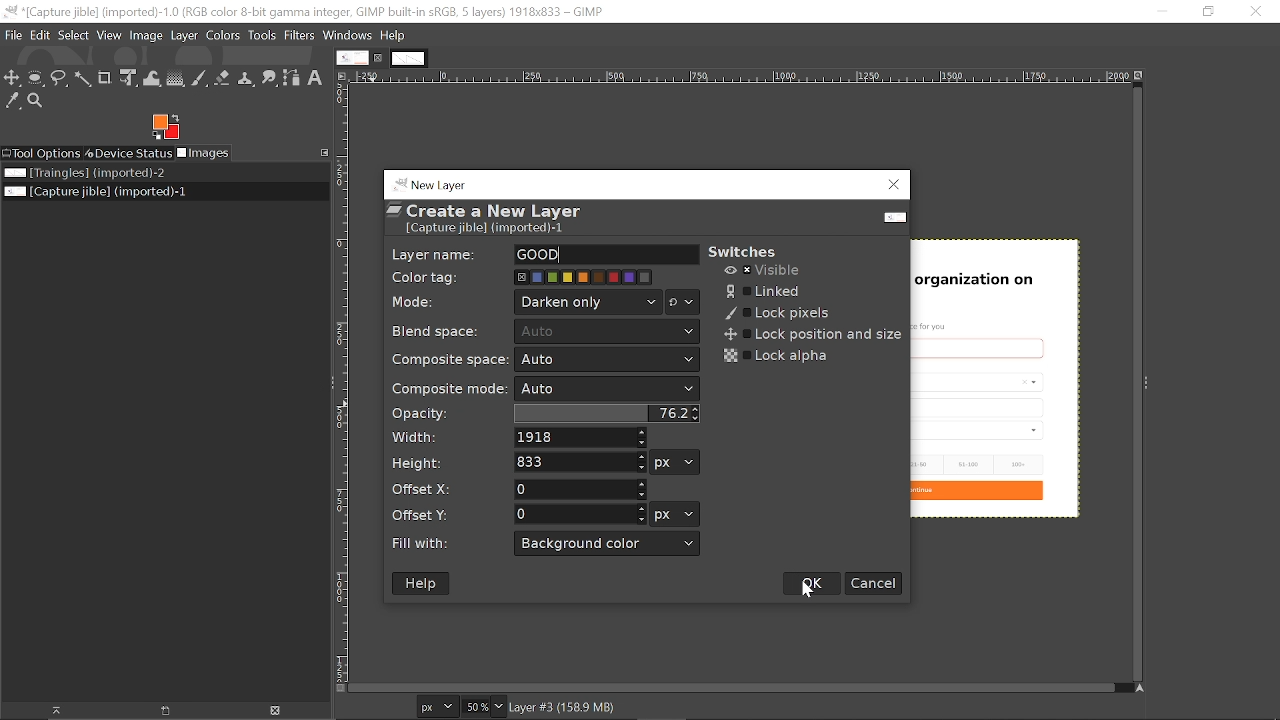 This screenshot has height=720, width=1280. Describe the element at coordinates (774, 312) in the screenshot. I see `Lock pixels` at that location.